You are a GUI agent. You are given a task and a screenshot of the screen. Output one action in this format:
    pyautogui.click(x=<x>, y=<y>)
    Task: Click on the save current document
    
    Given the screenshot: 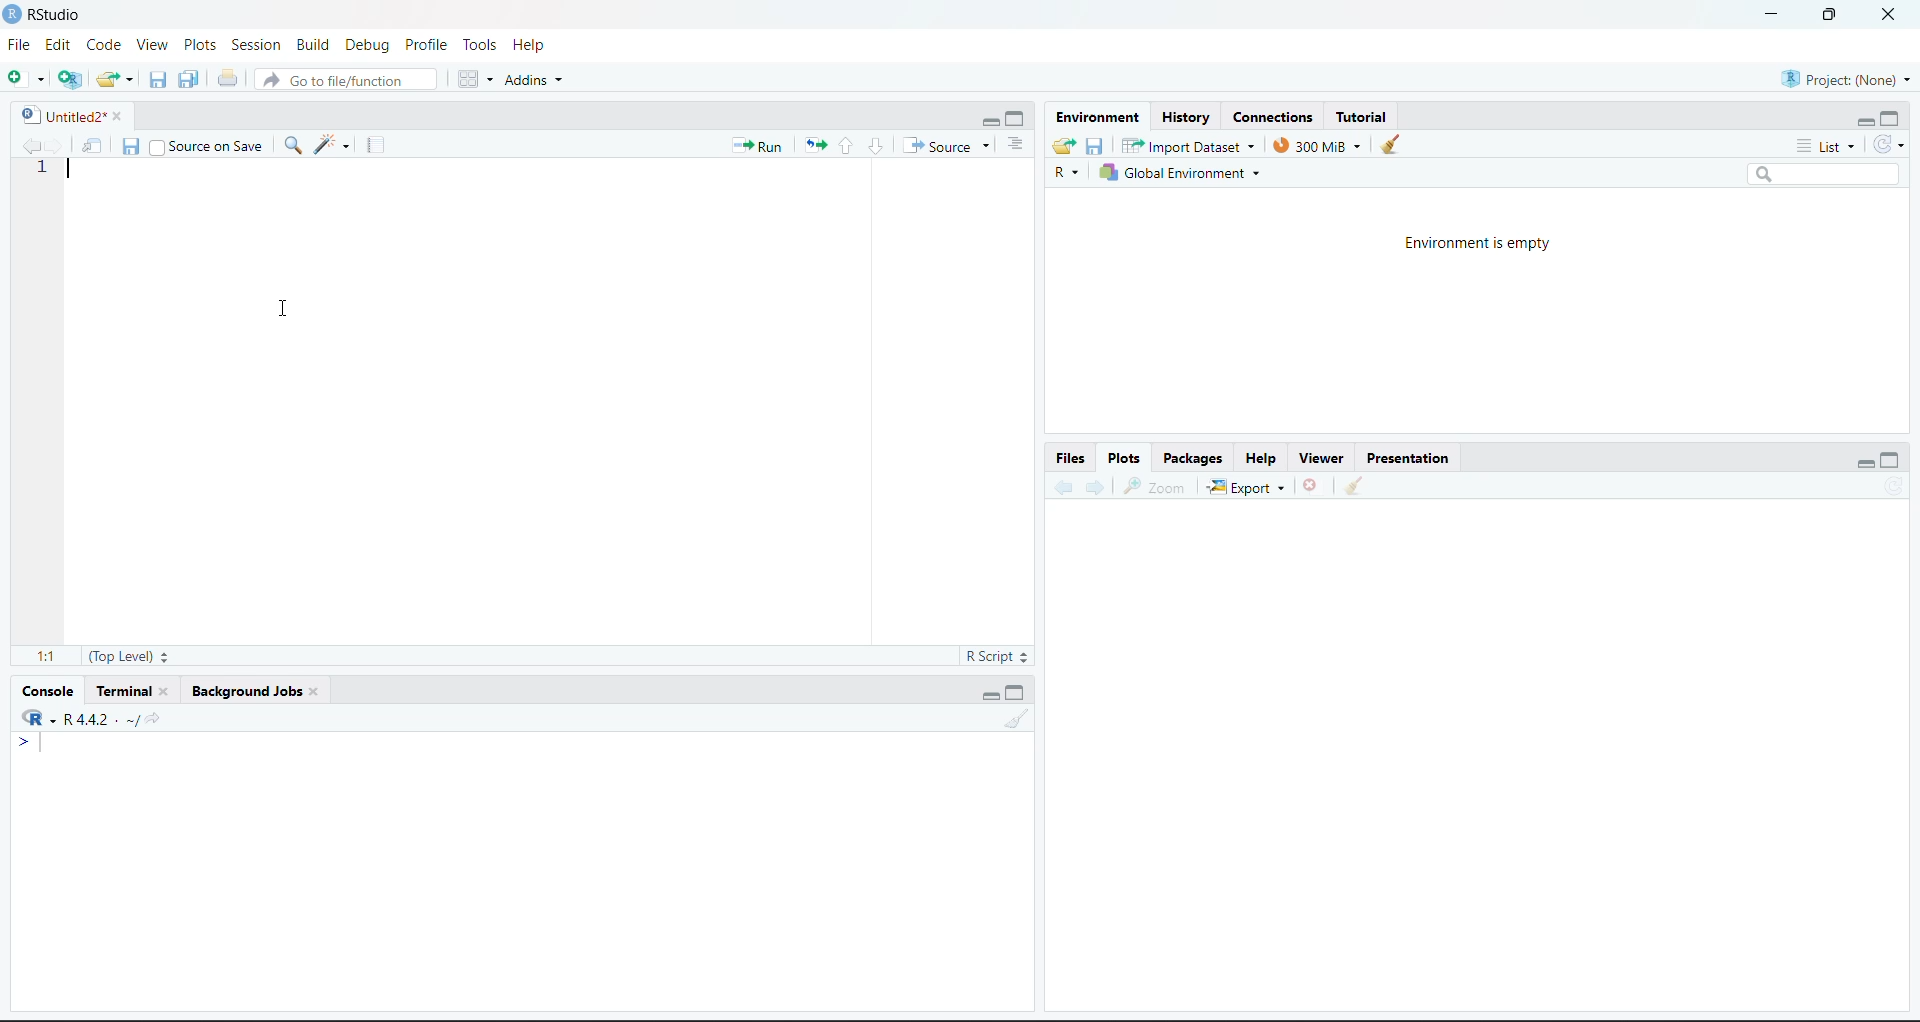 What is the action you would take?
    pyautogui.click(x=130, y=145)
    